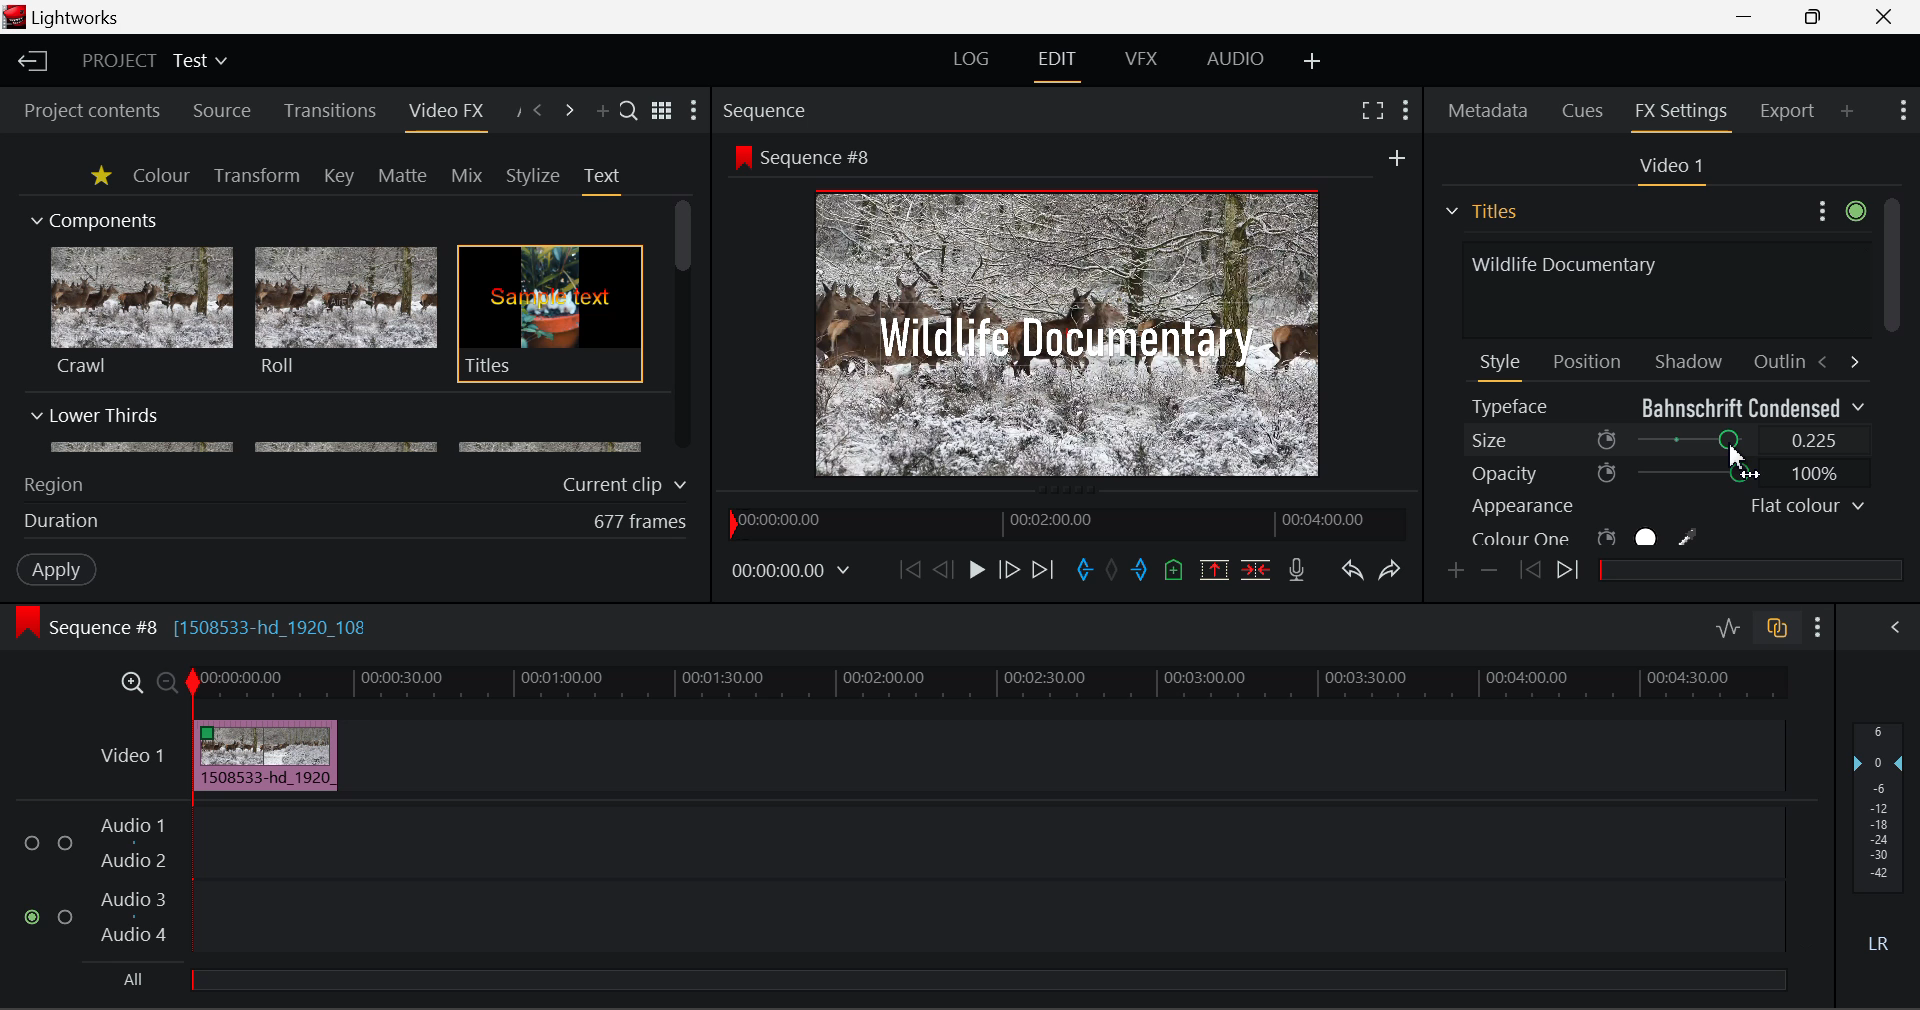 This screenshot has height=1010, width=1920. Describe the element at coordinates (103, 177) in the screenshot. I see `Favorites` at that location.